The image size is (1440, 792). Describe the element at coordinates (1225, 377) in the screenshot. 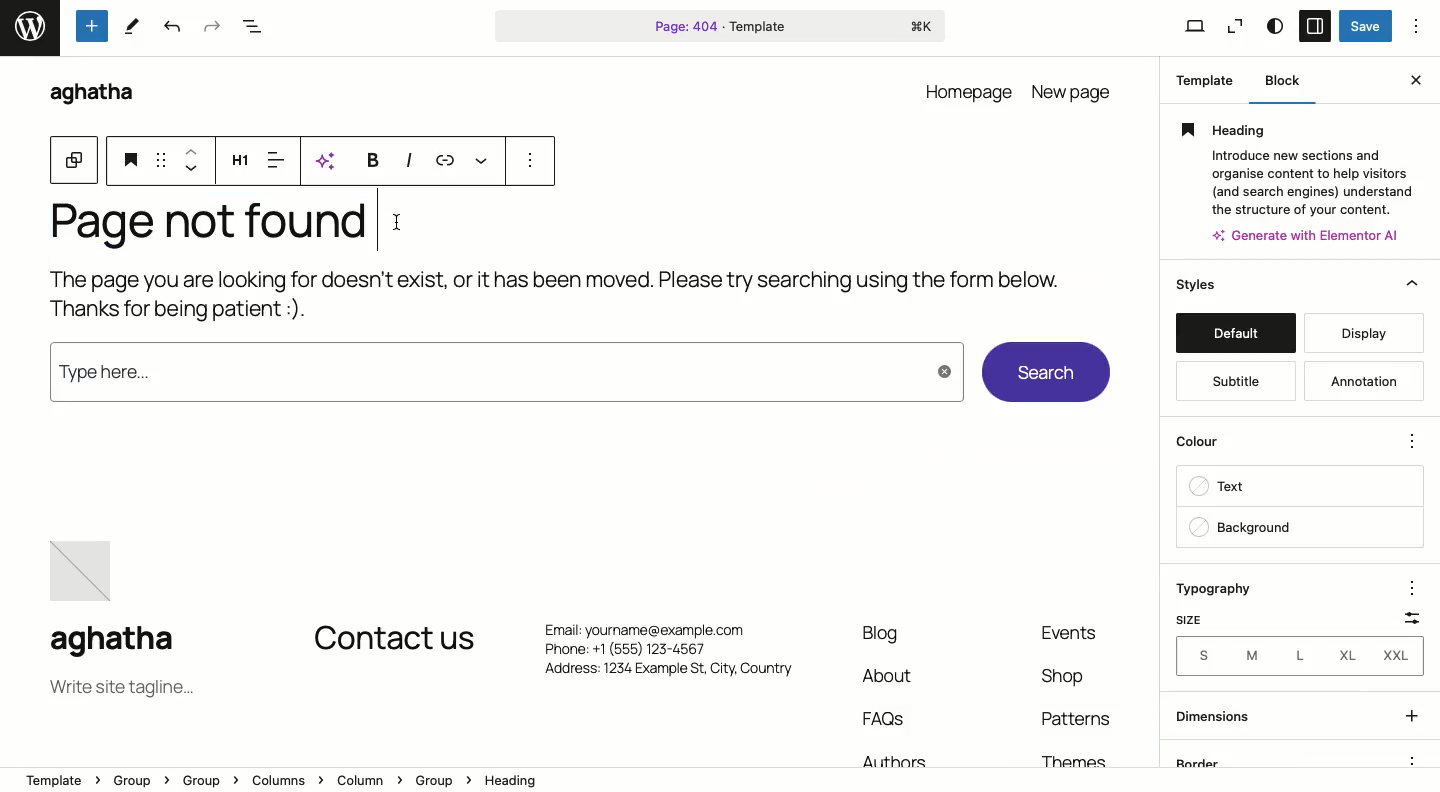

I see `subtitle` at that location.